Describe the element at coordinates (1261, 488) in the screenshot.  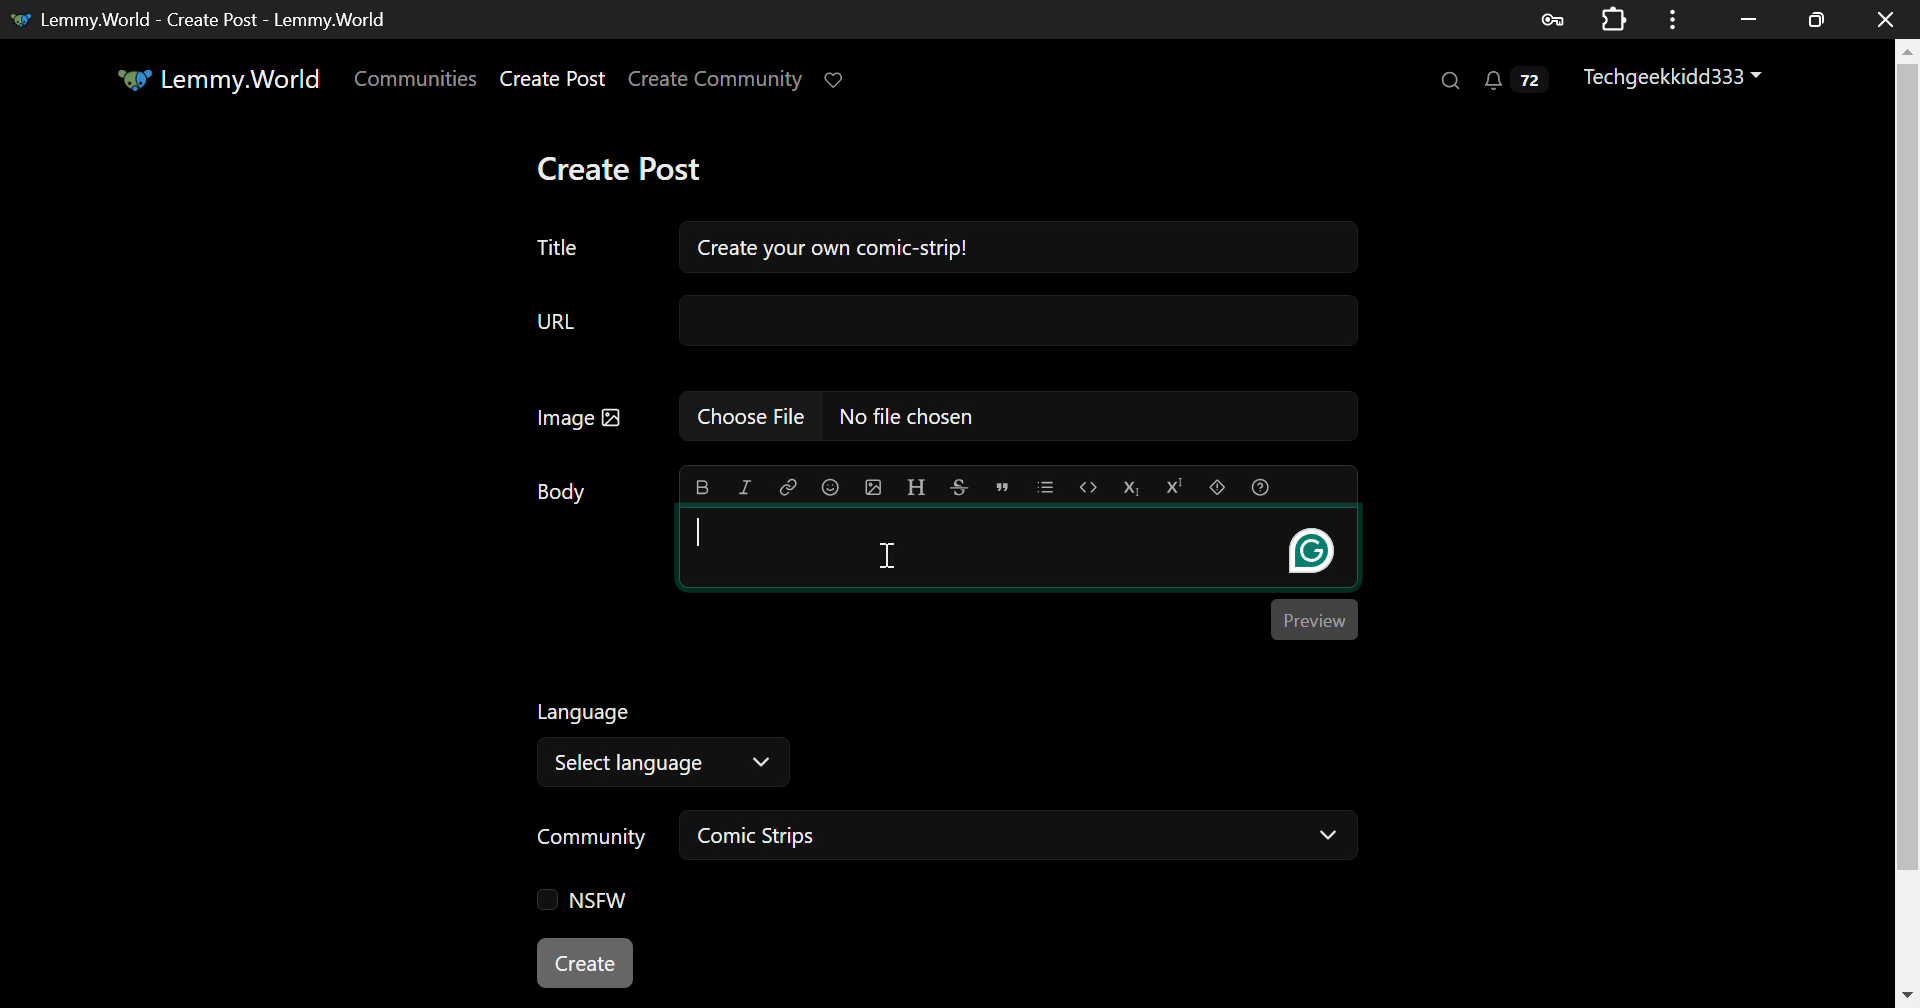
I see `Formatting Help` at that location.